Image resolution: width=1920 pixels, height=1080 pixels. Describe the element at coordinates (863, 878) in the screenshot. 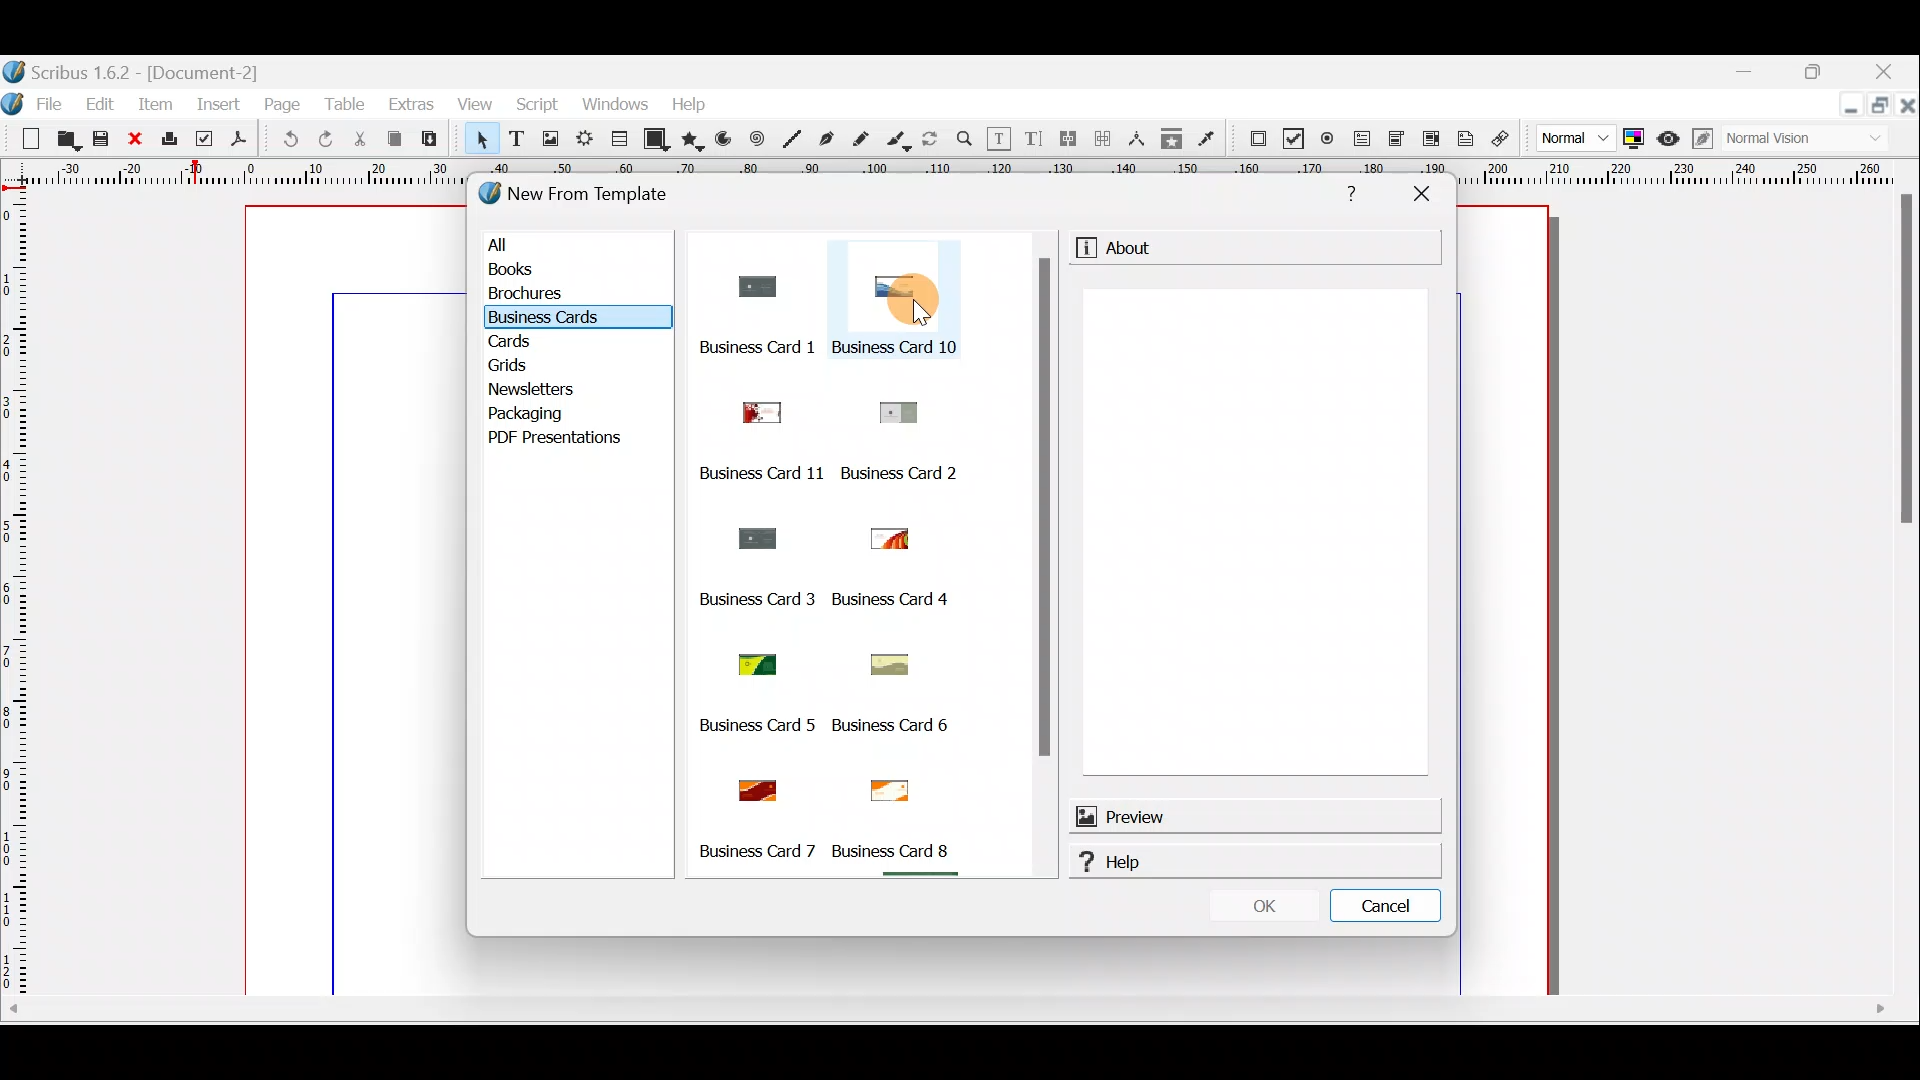

I see `Scroll bar` at that location.